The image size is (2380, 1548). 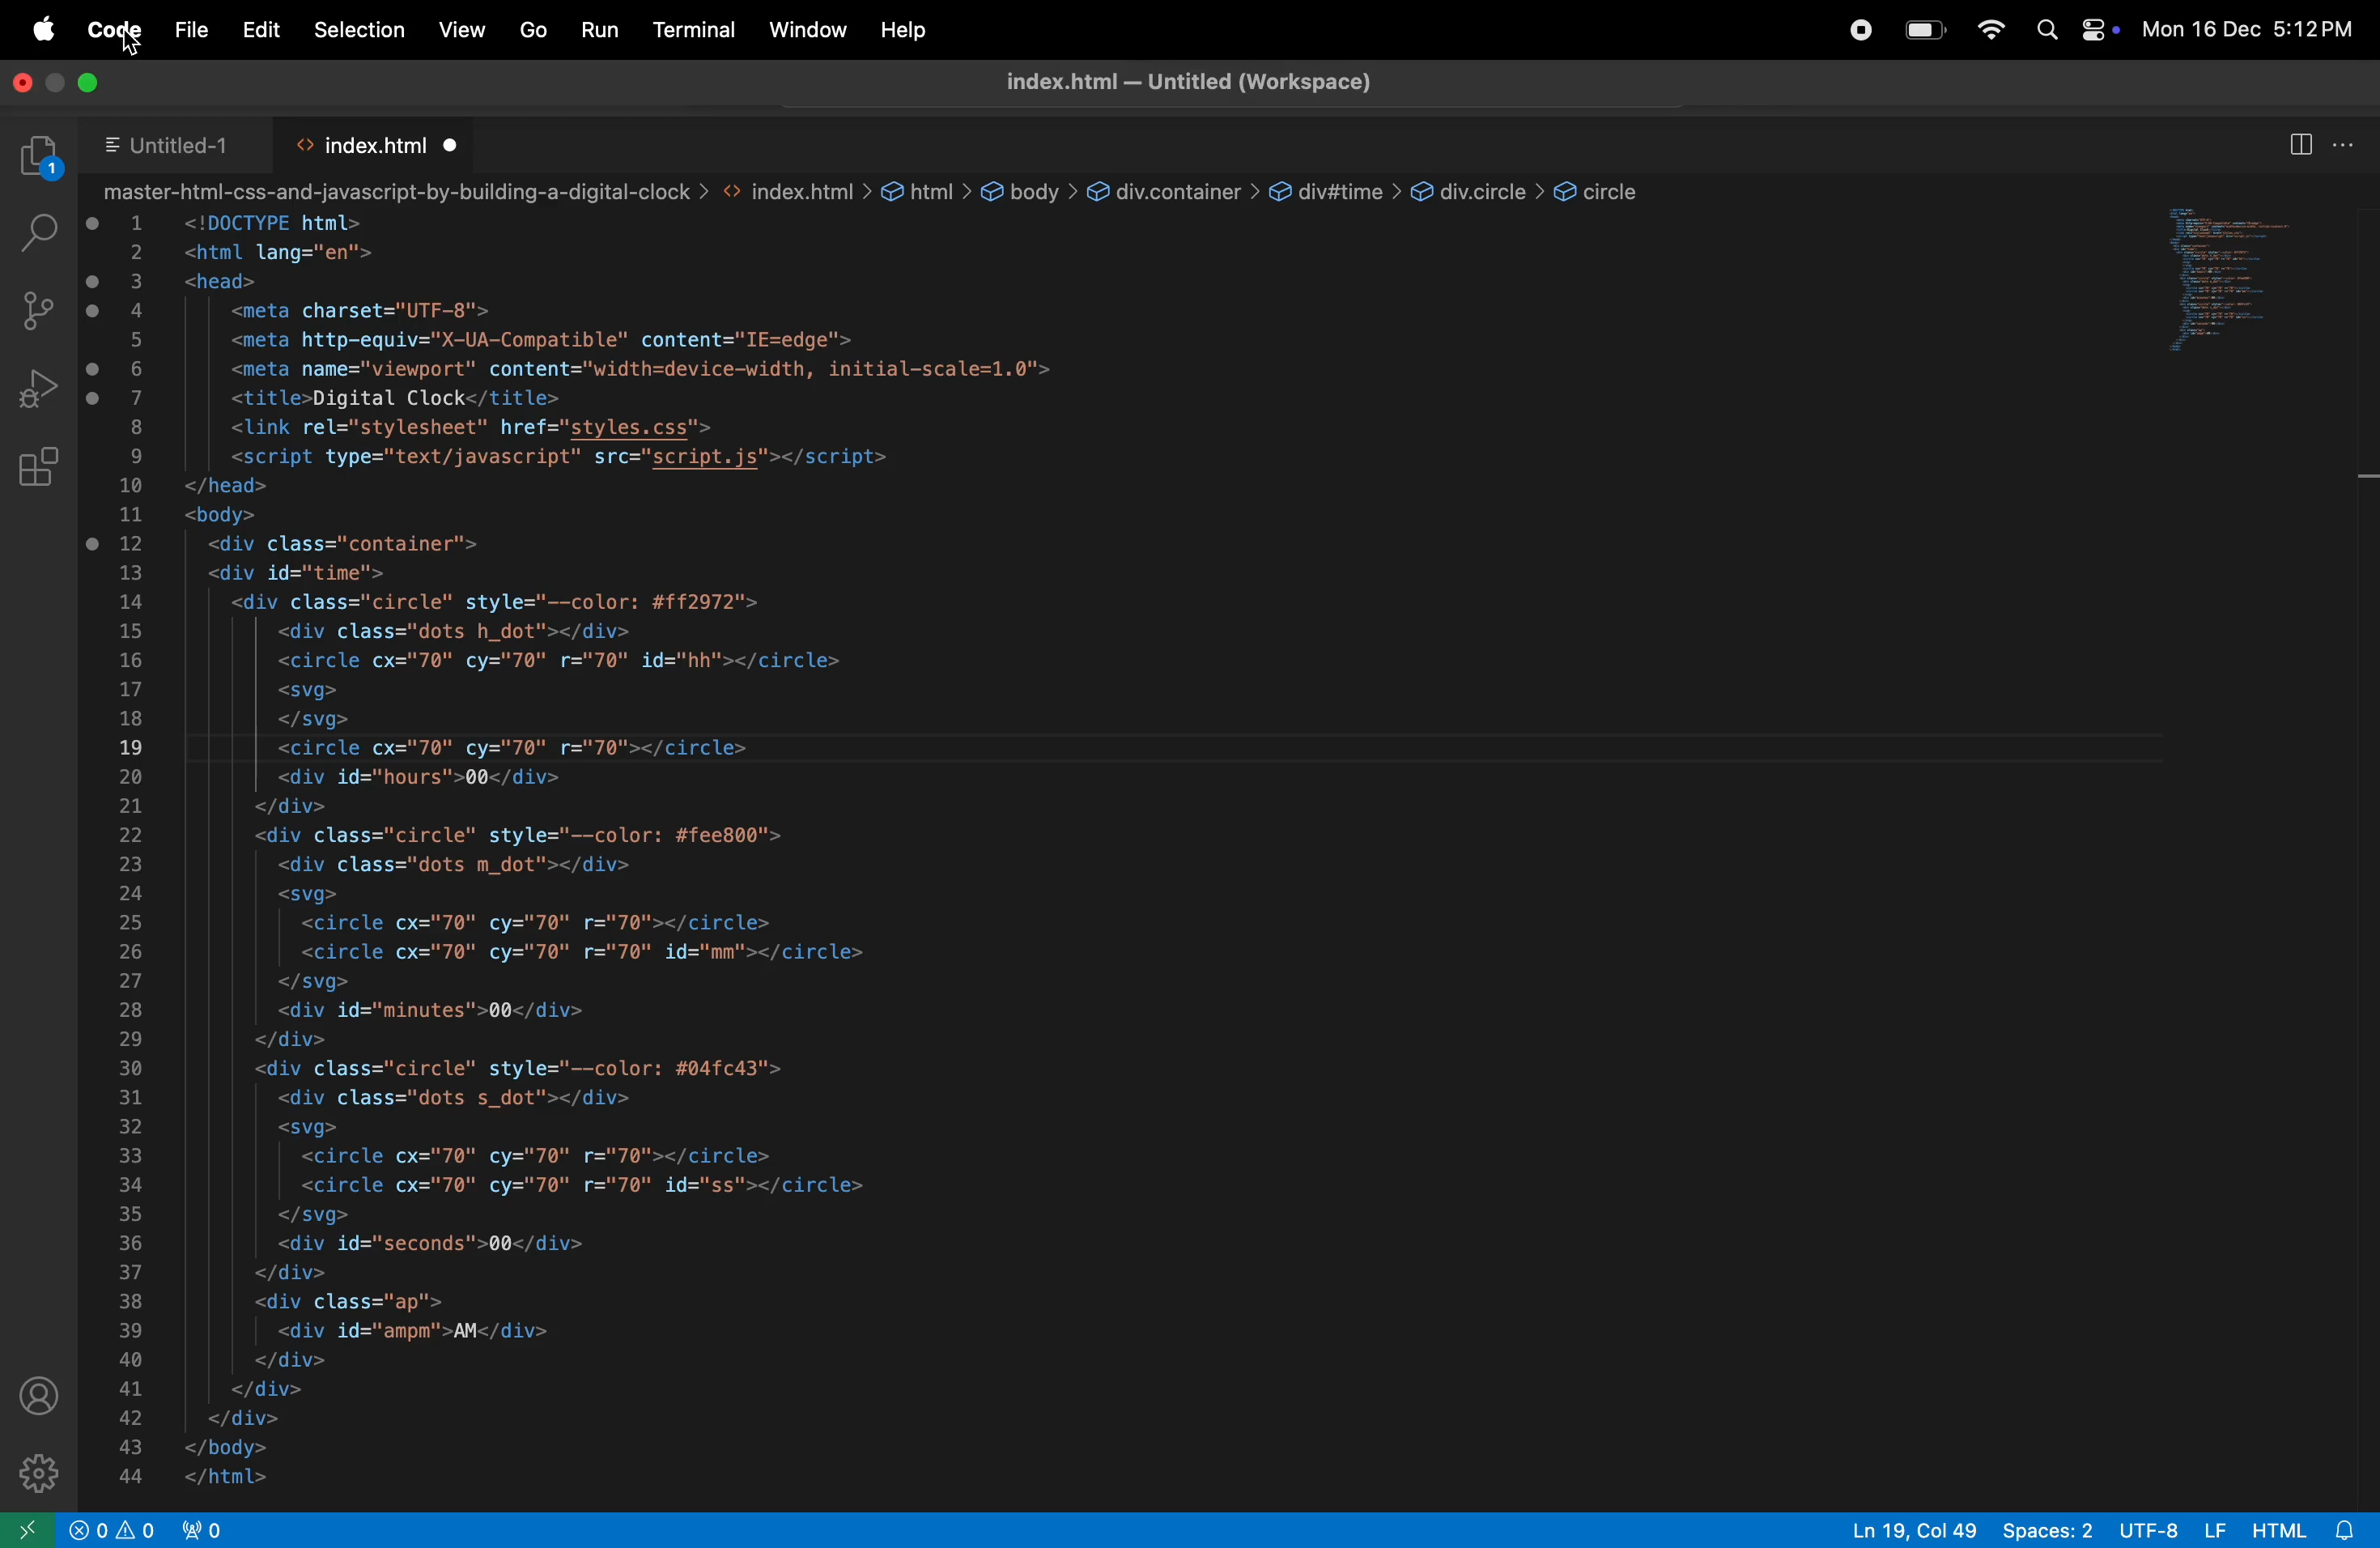 I want to click on html 8, so click(x=2303, y=1529).